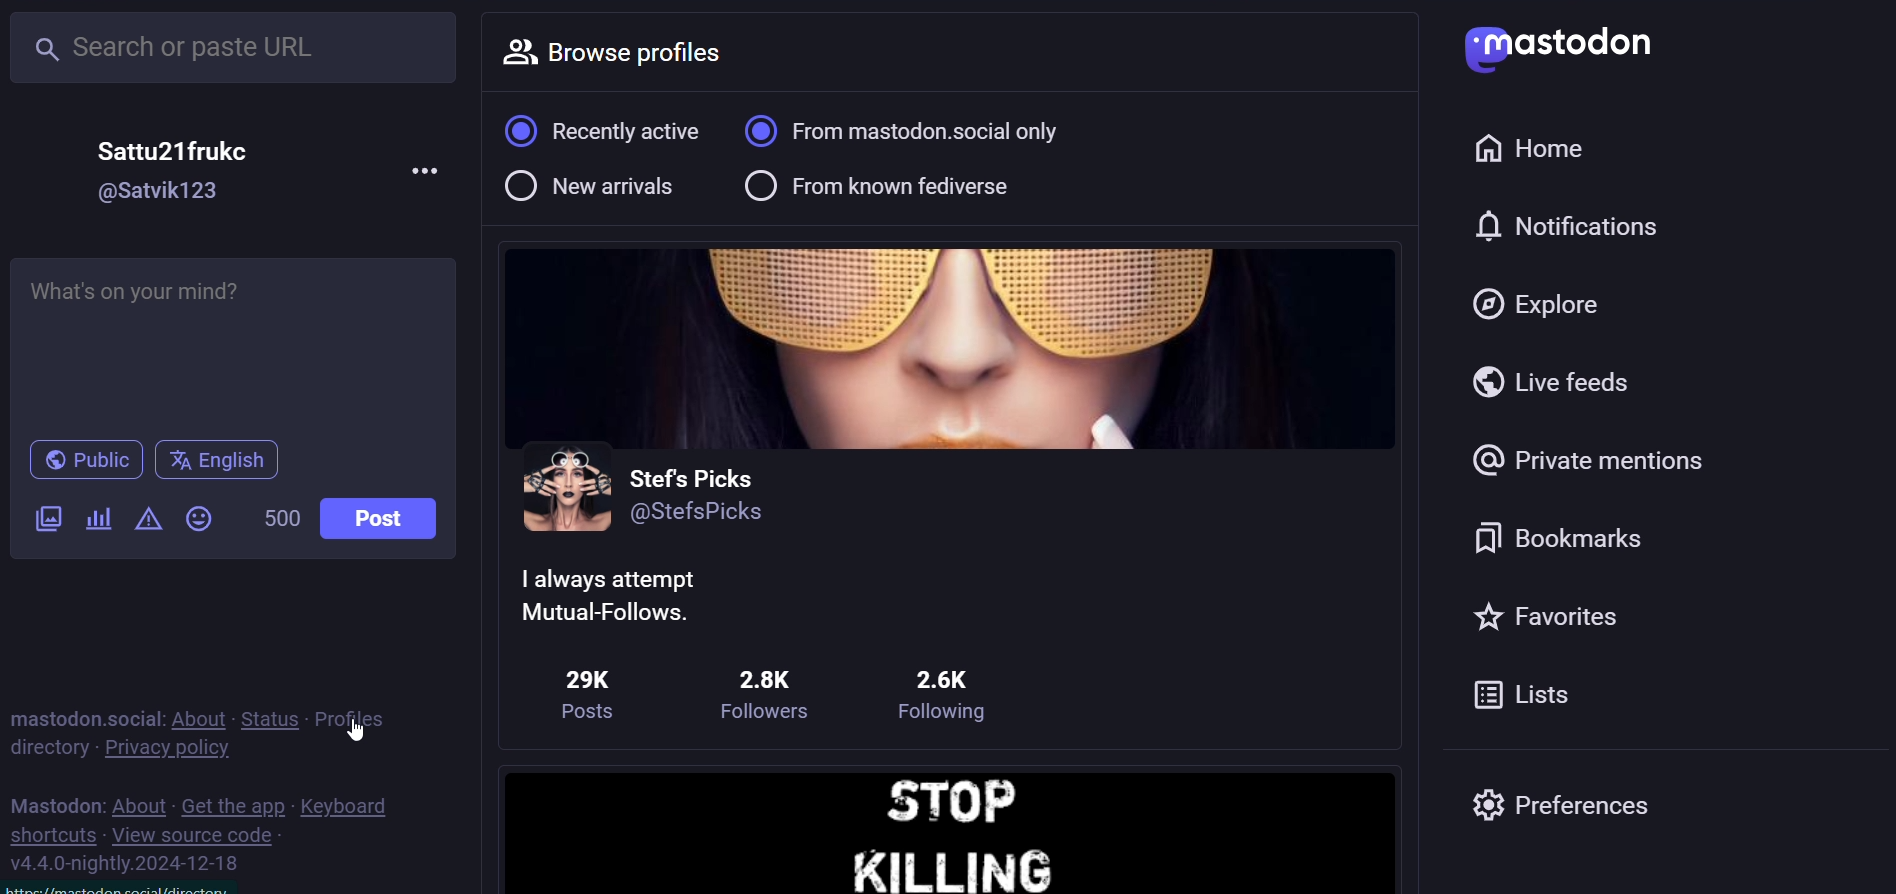 The image size is (1896, 894). What do you see at coordinates (694, 476) in the screenshot?
I see `user name` at bounding box center [694, 476].